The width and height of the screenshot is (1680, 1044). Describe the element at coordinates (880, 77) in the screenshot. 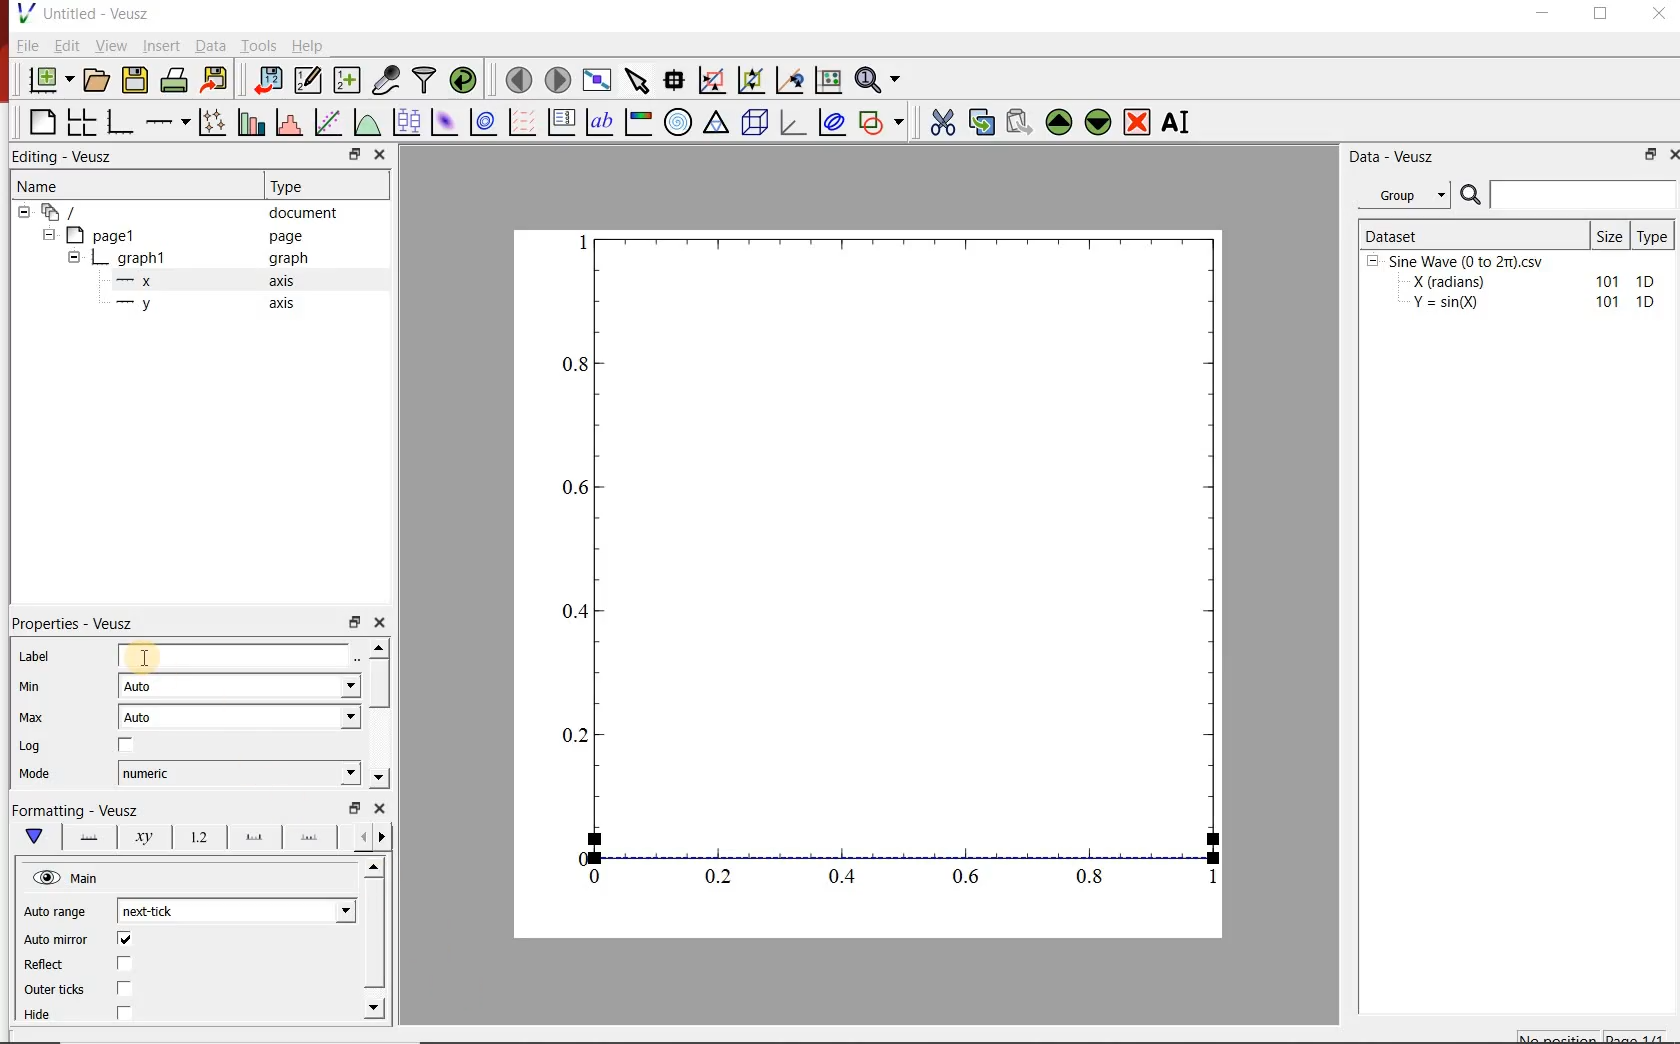

I see `zoom functions menu` at that location.